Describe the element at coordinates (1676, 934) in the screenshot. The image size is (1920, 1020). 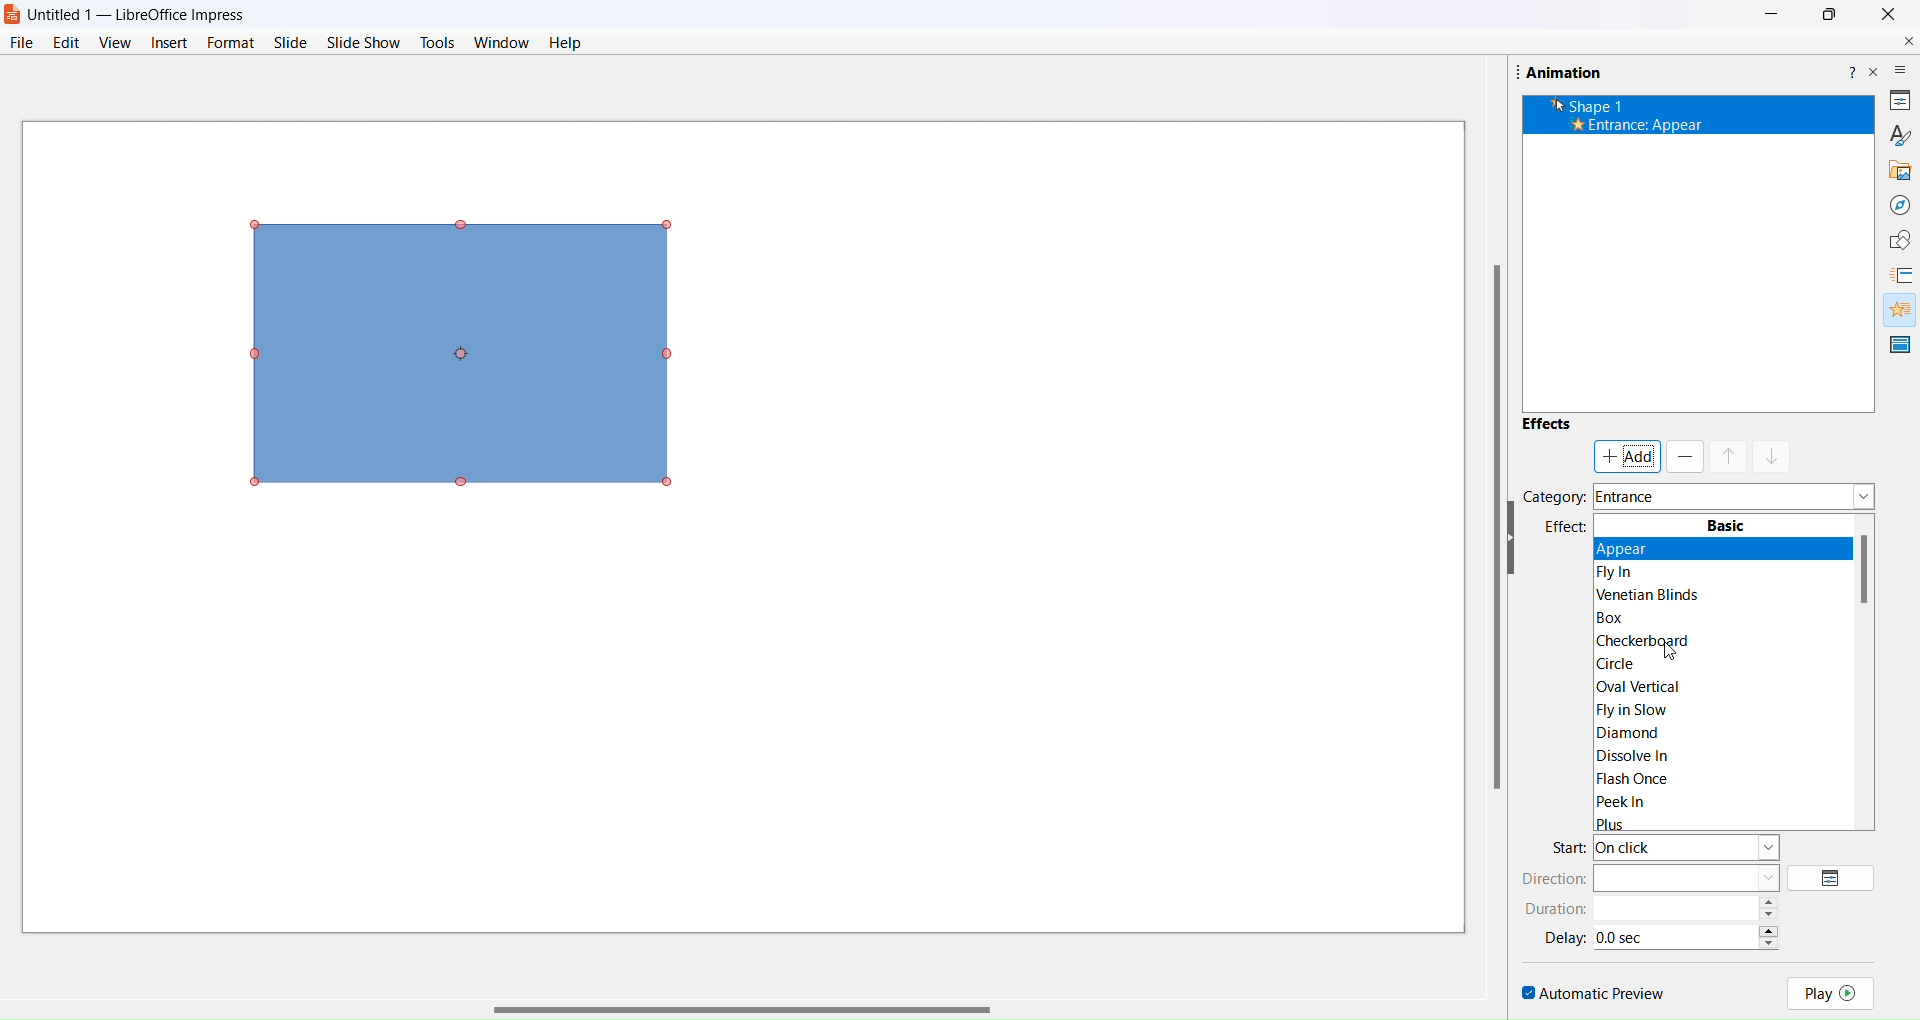
I see `time` at that location.